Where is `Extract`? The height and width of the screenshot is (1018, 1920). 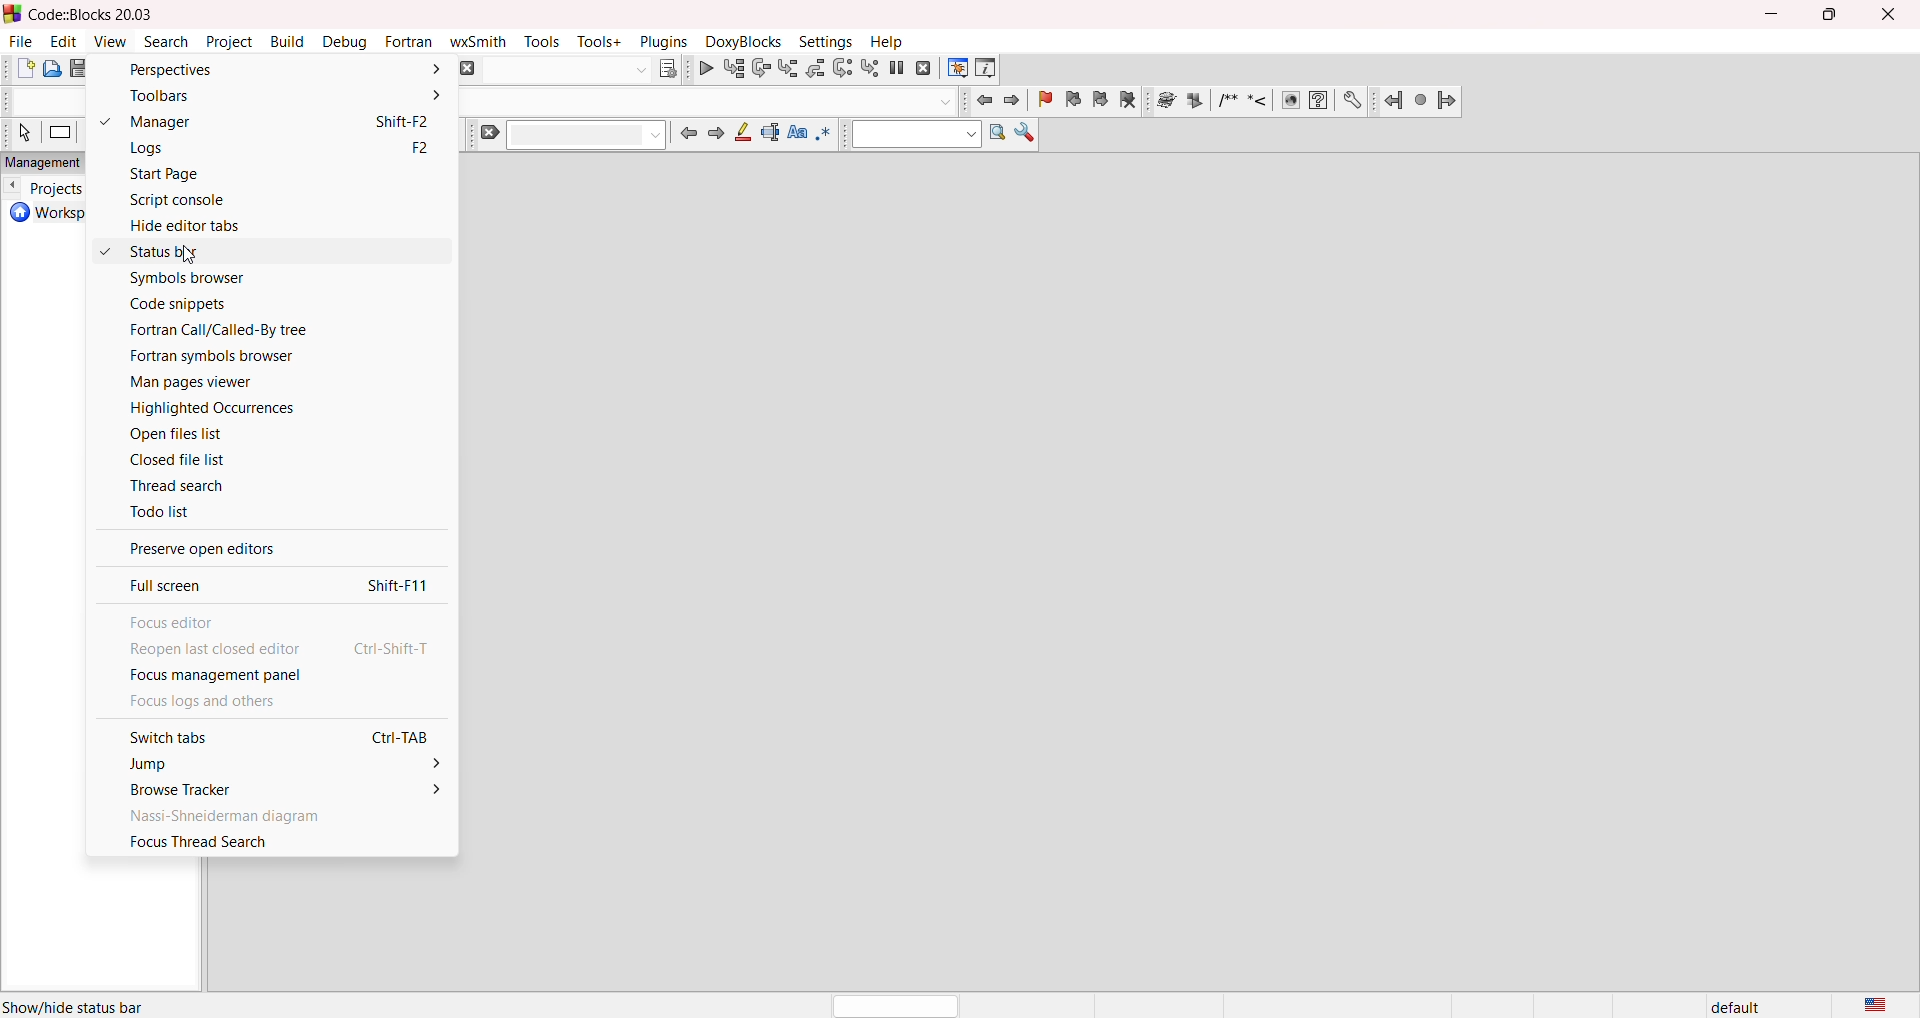 Extract is located at coordinates (1195, 100).